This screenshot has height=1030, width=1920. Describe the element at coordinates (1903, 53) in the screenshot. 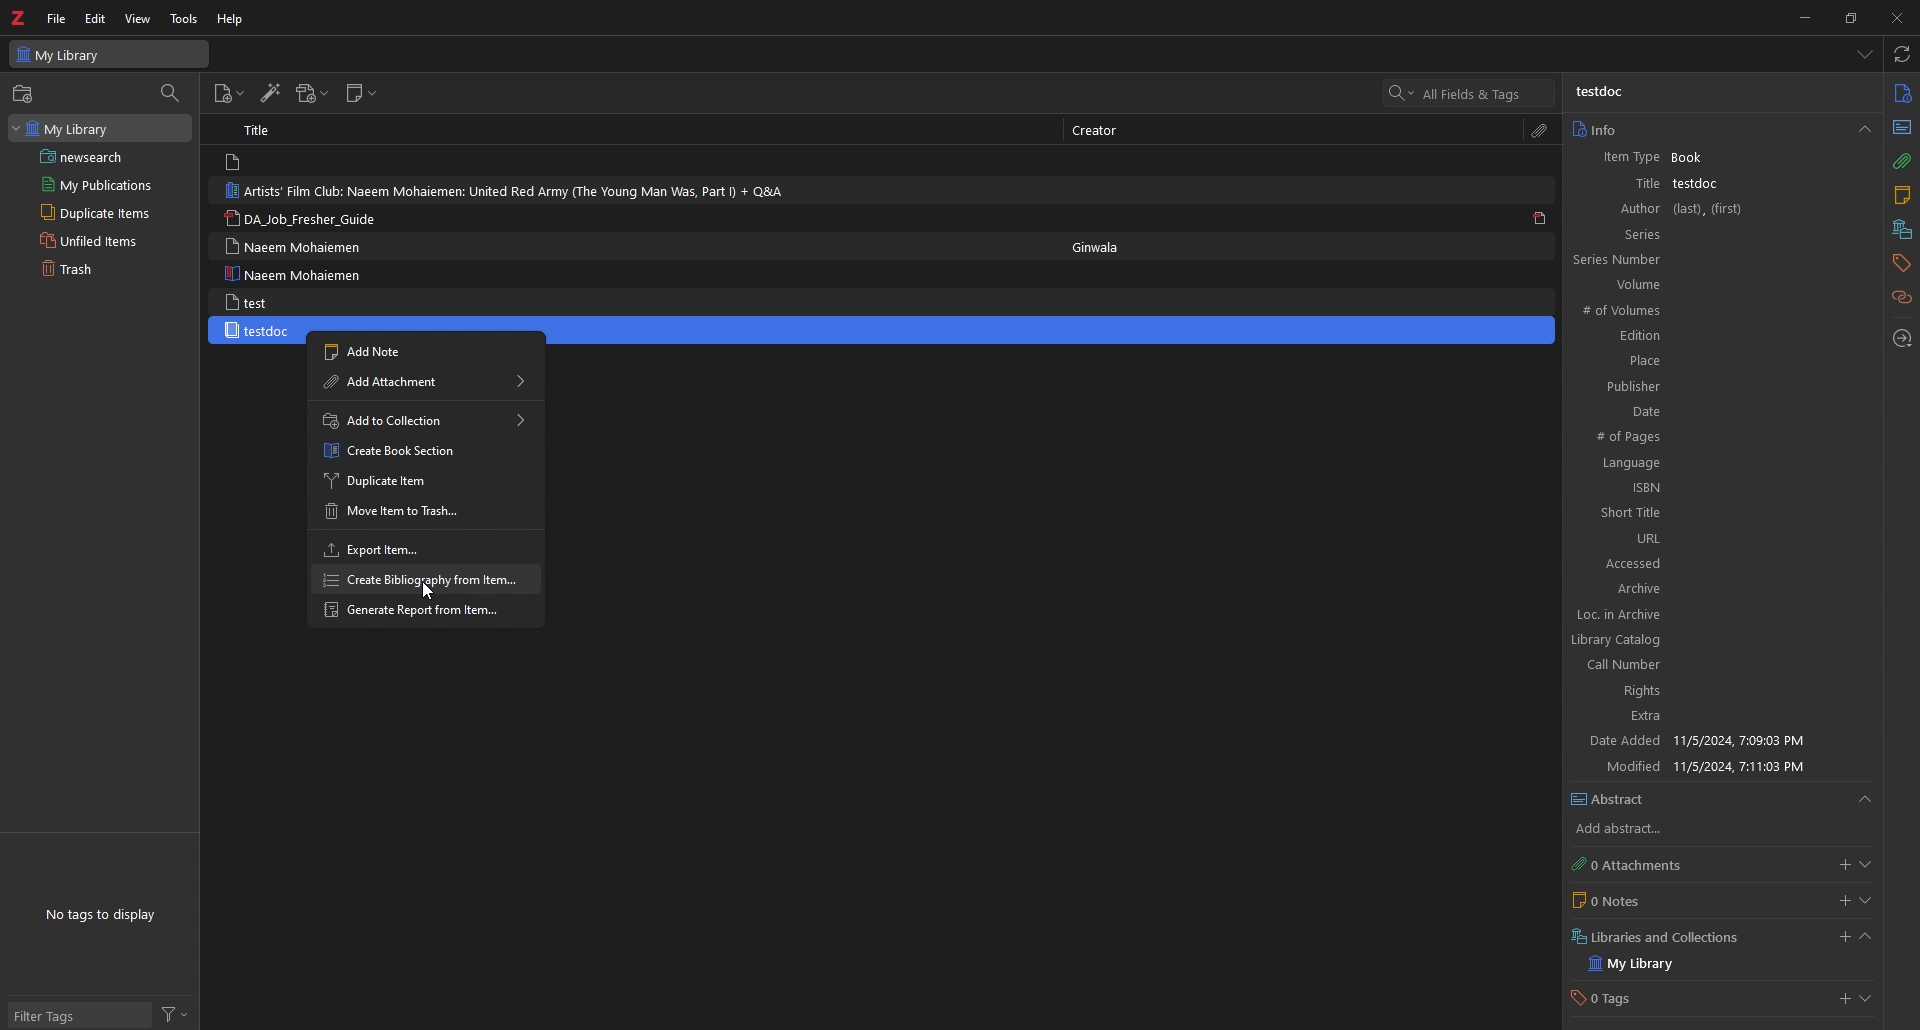

I see `sync with zotero.org` at that location.